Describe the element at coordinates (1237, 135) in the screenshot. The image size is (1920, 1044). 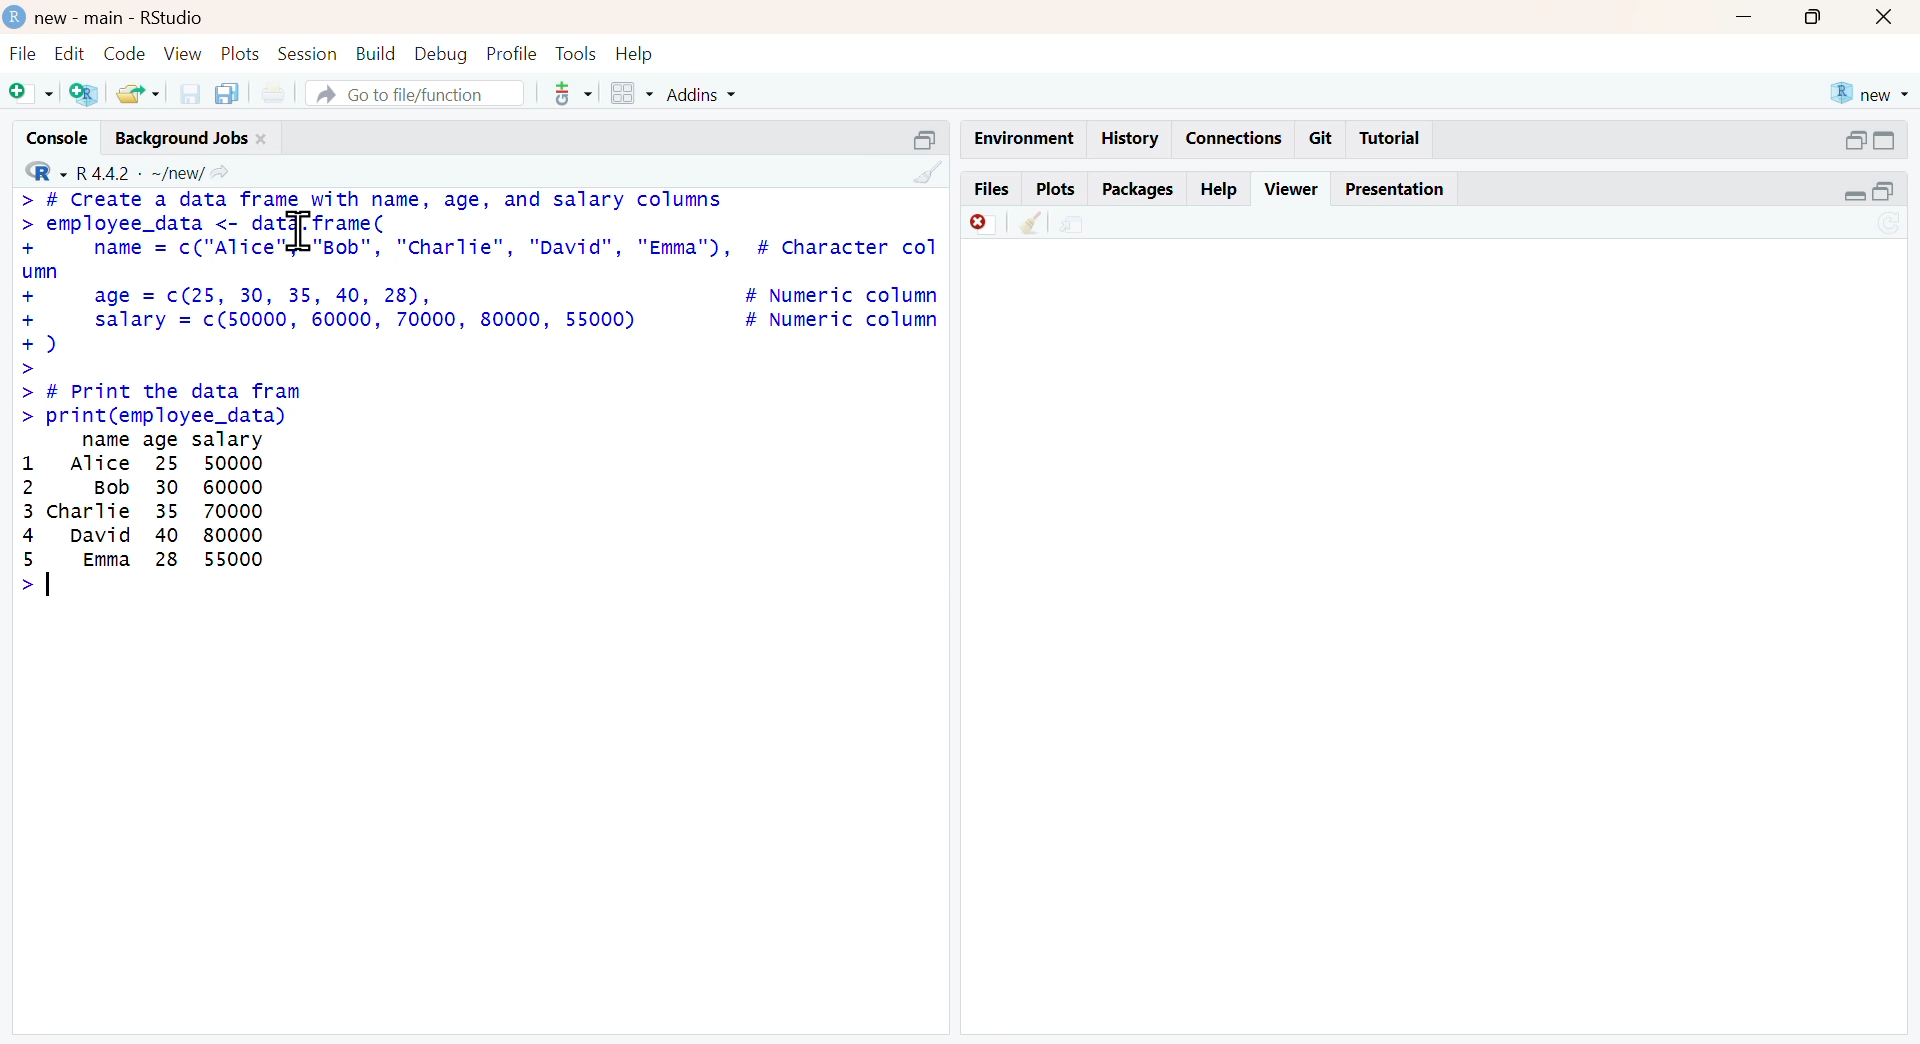
I see `Connections` at that location.